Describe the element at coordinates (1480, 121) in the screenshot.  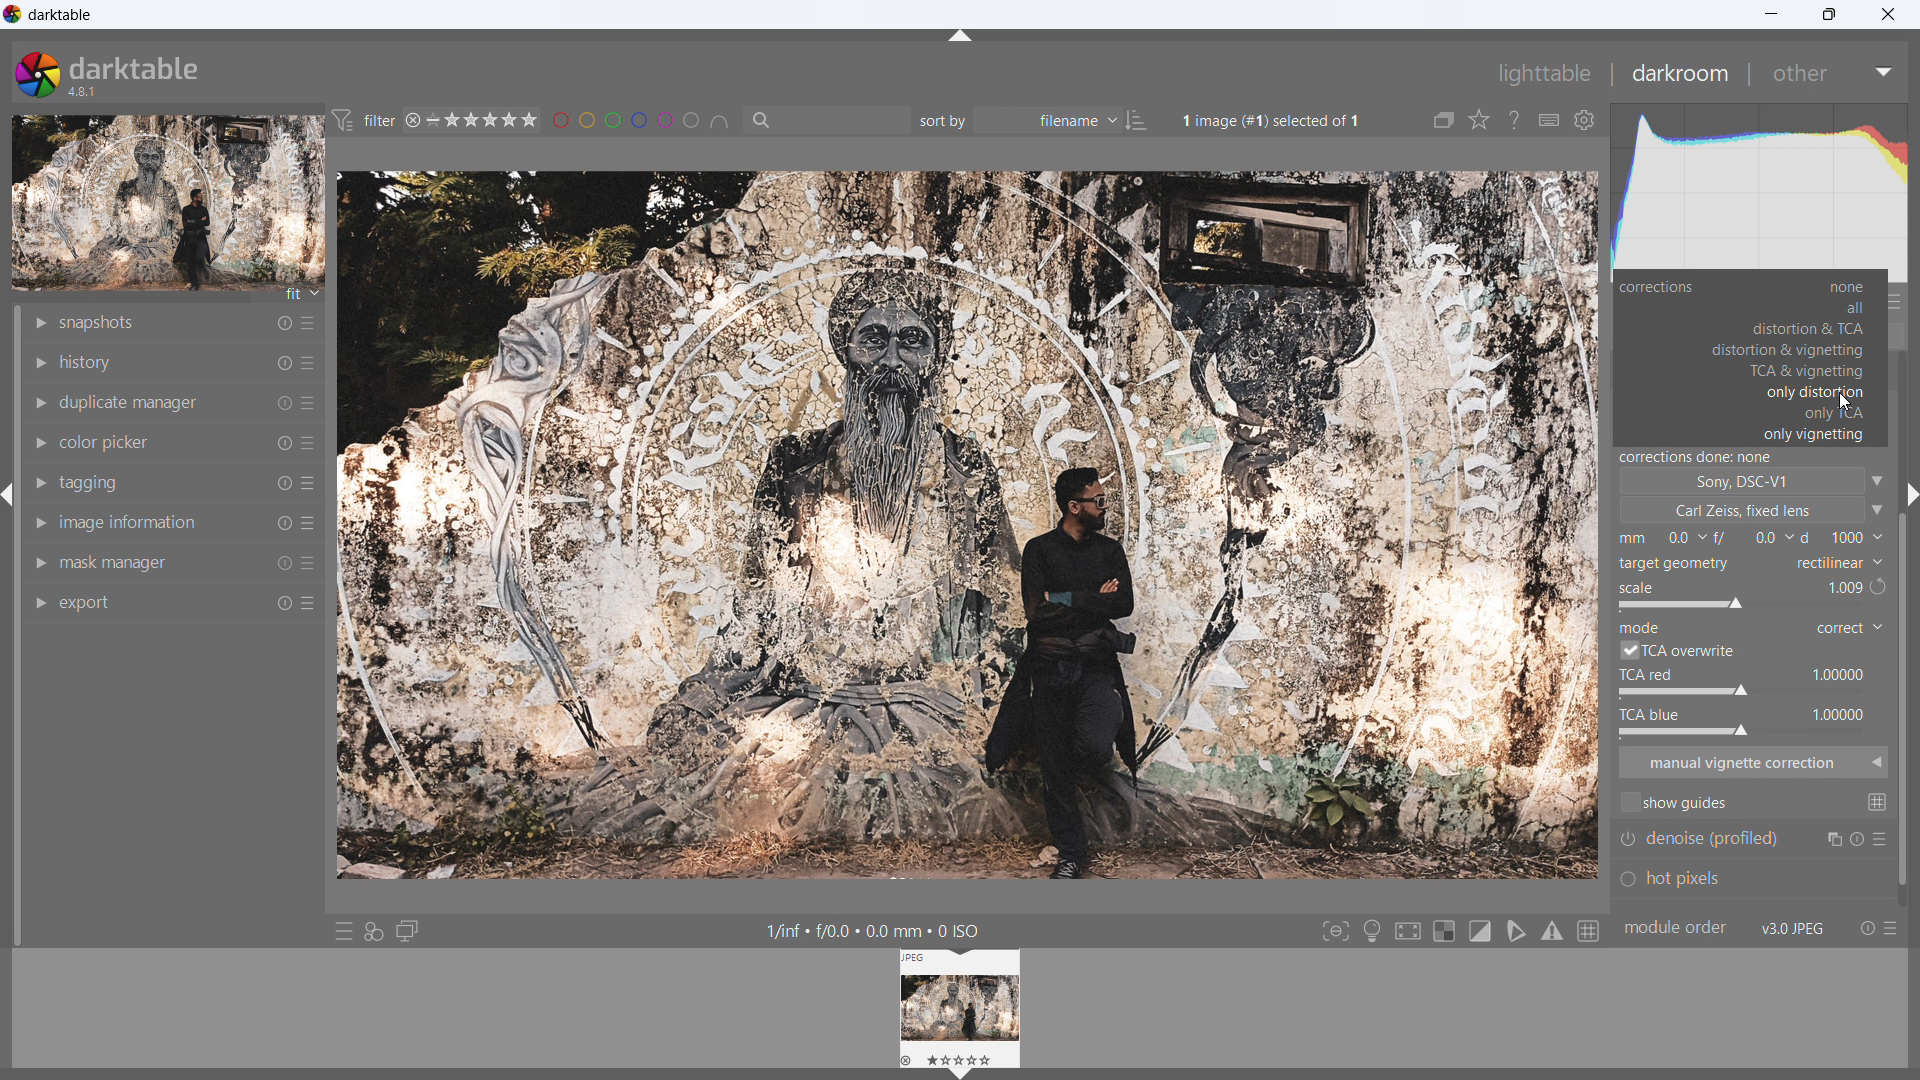
I see `click to change the type of overlays shown on thumbnails` at that location.